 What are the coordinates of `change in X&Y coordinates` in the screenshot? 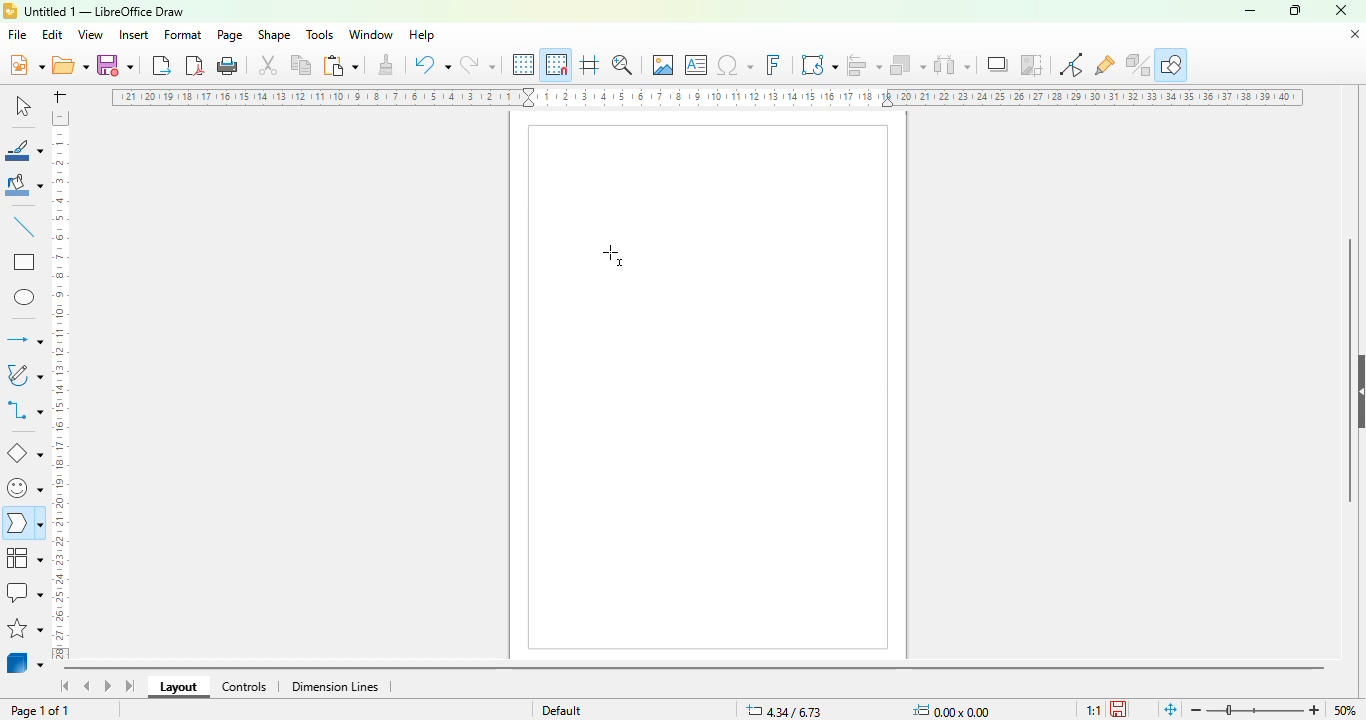 It's located at (784, 710).